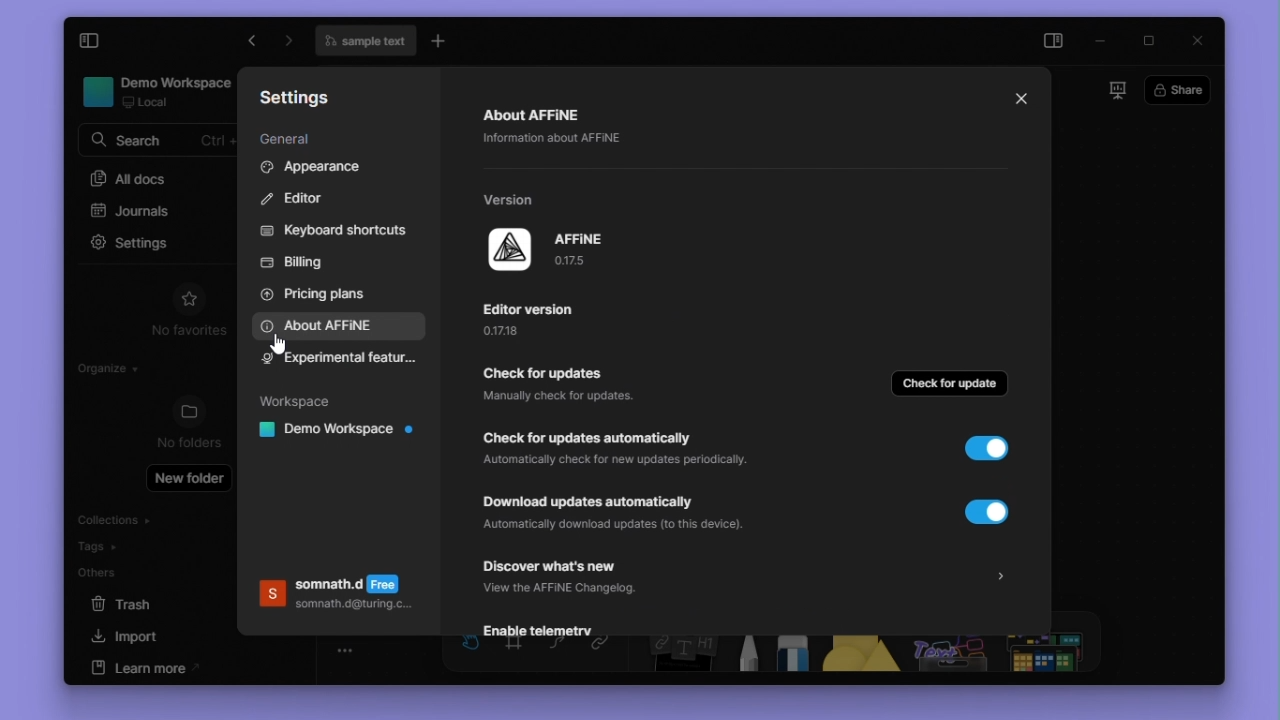 The height and width of the screenshot is (720, 1280). Describe the element at coordinates (677, 654) in the screenshot. I see `Note` at that location.